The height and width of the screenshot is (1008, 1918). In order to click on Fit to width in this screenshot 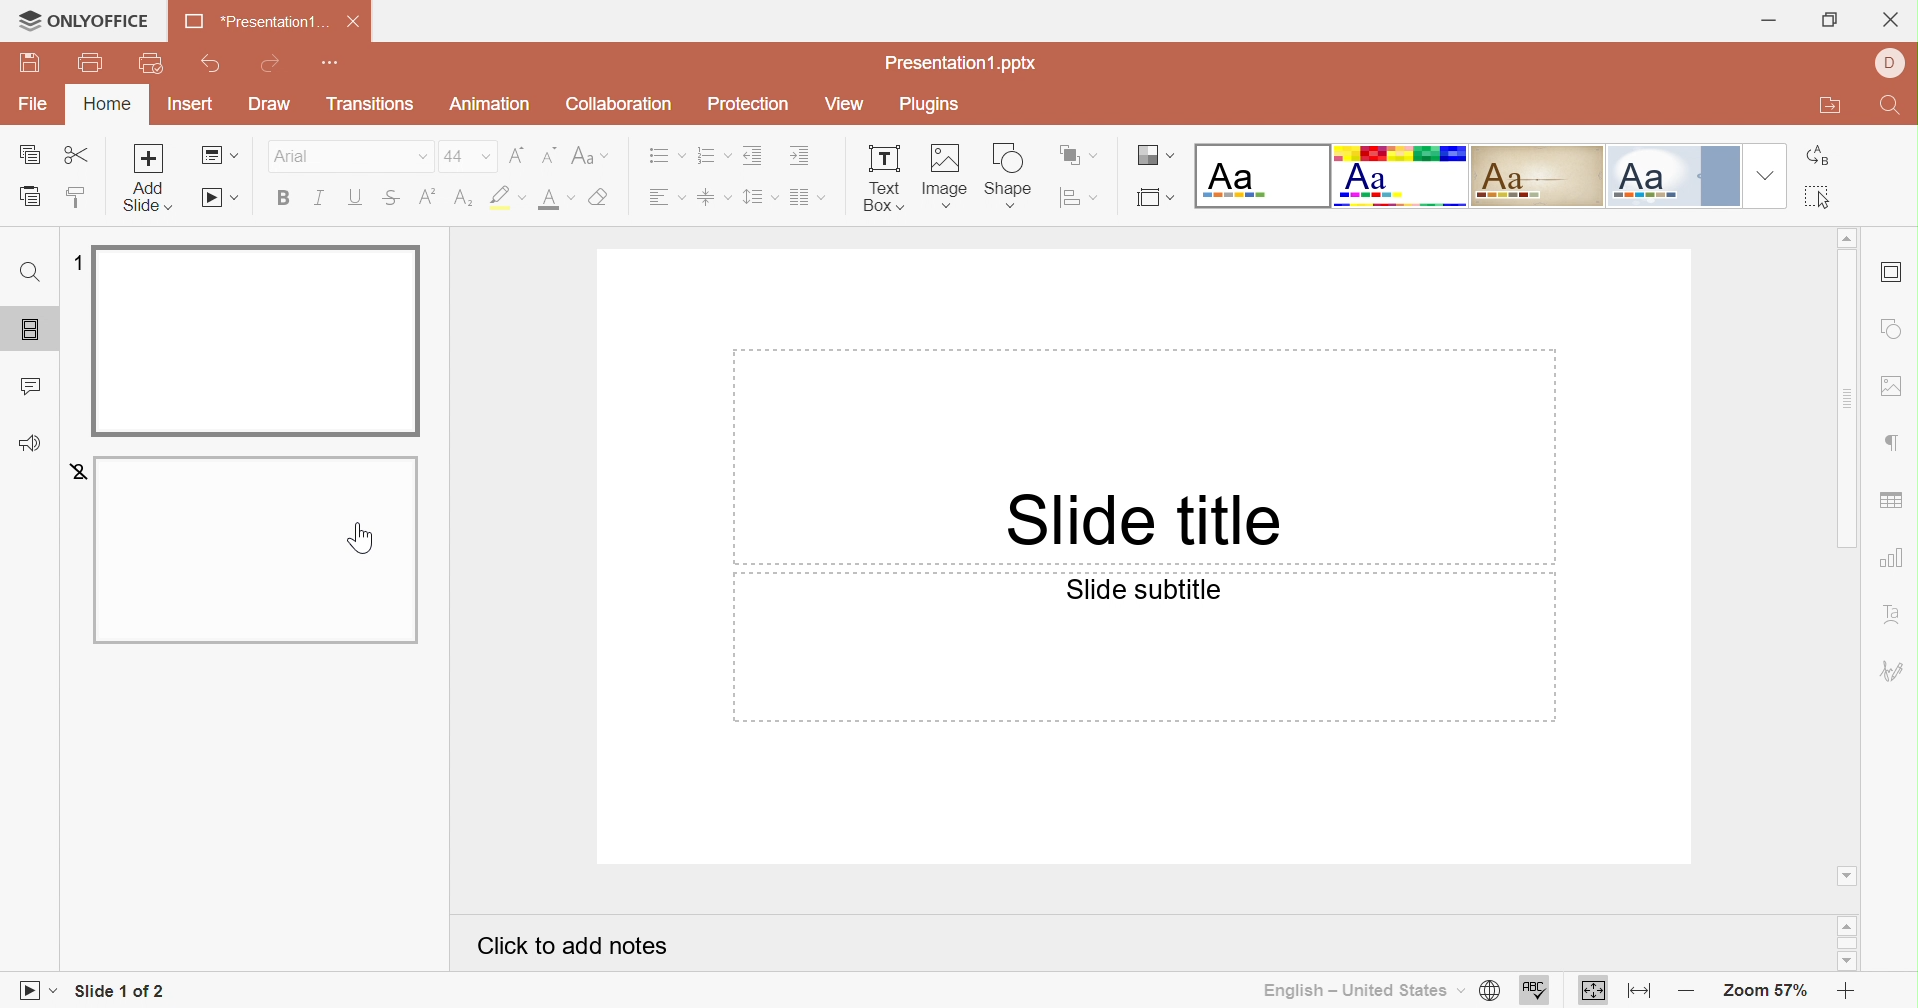, I will do `click(1641, 993)`.